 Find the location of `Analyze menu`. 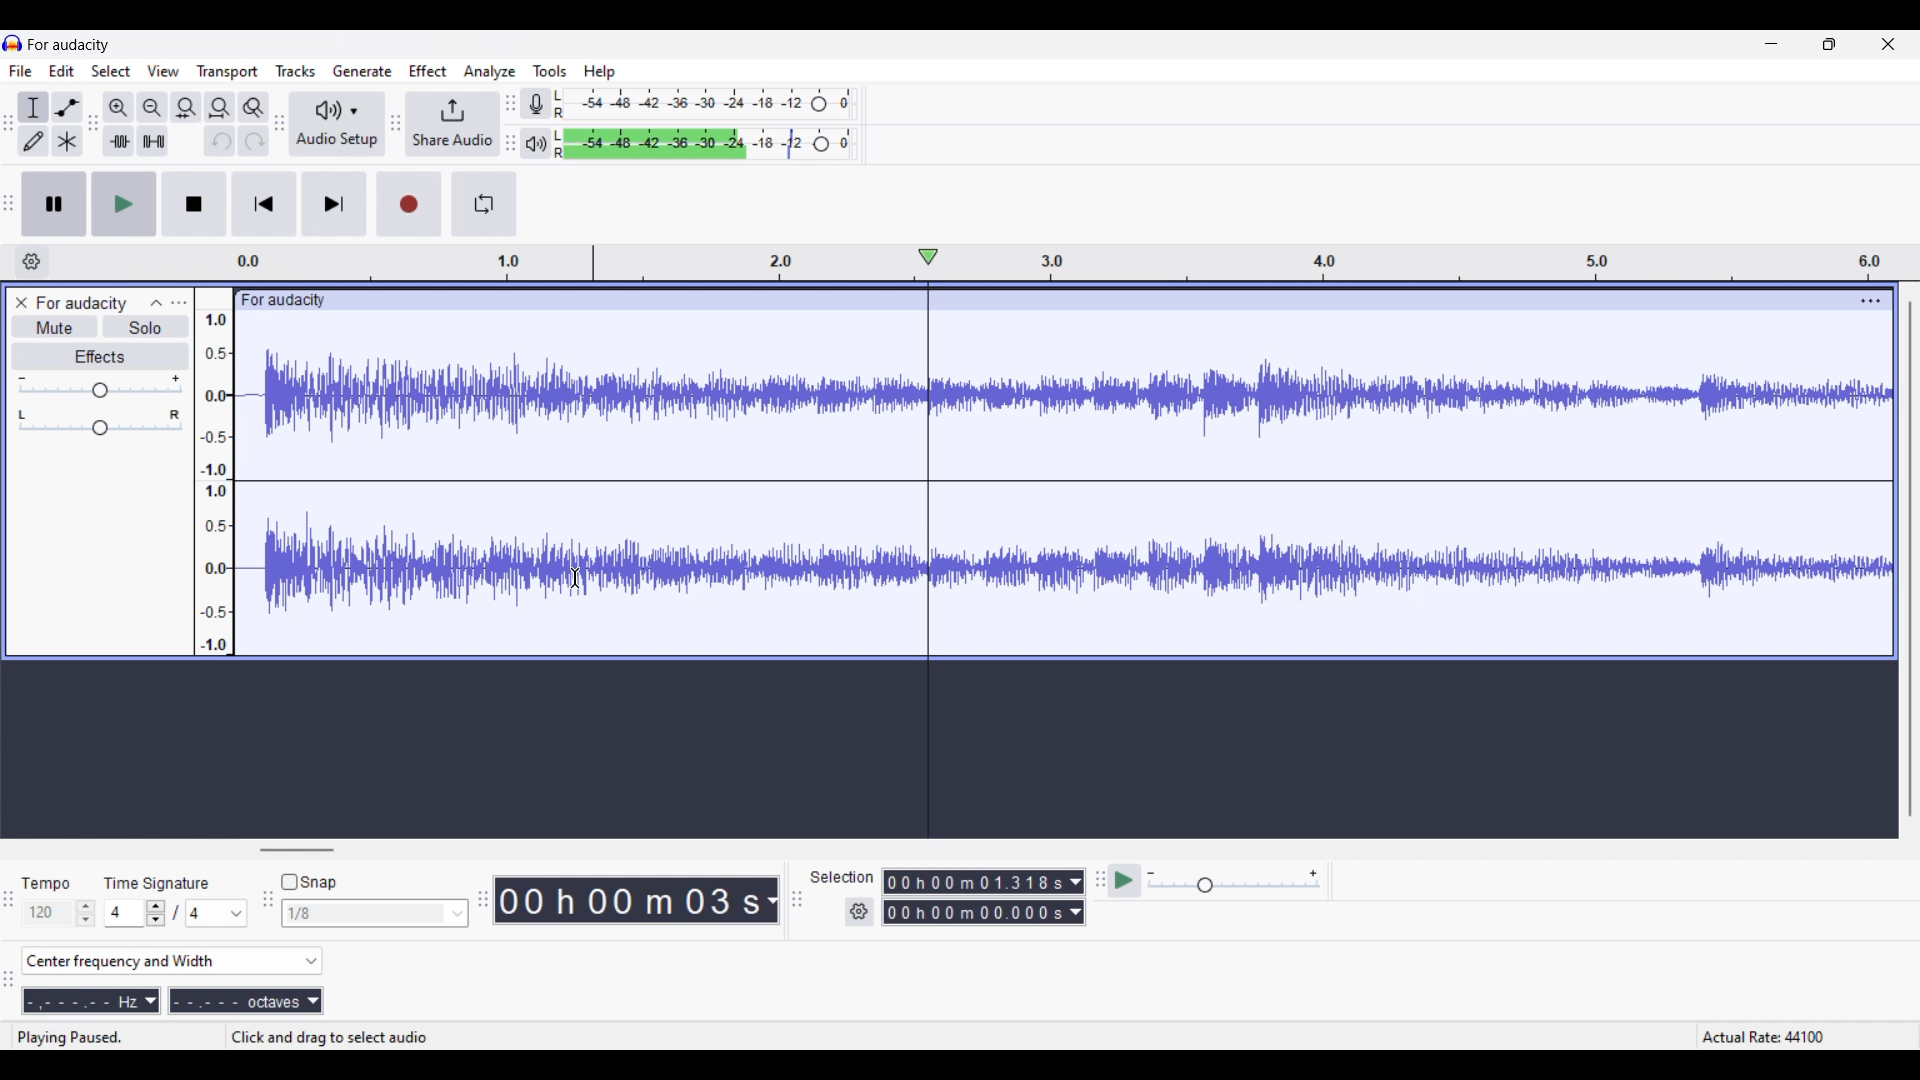

Analyze menu is located at coordinates (488, 72).